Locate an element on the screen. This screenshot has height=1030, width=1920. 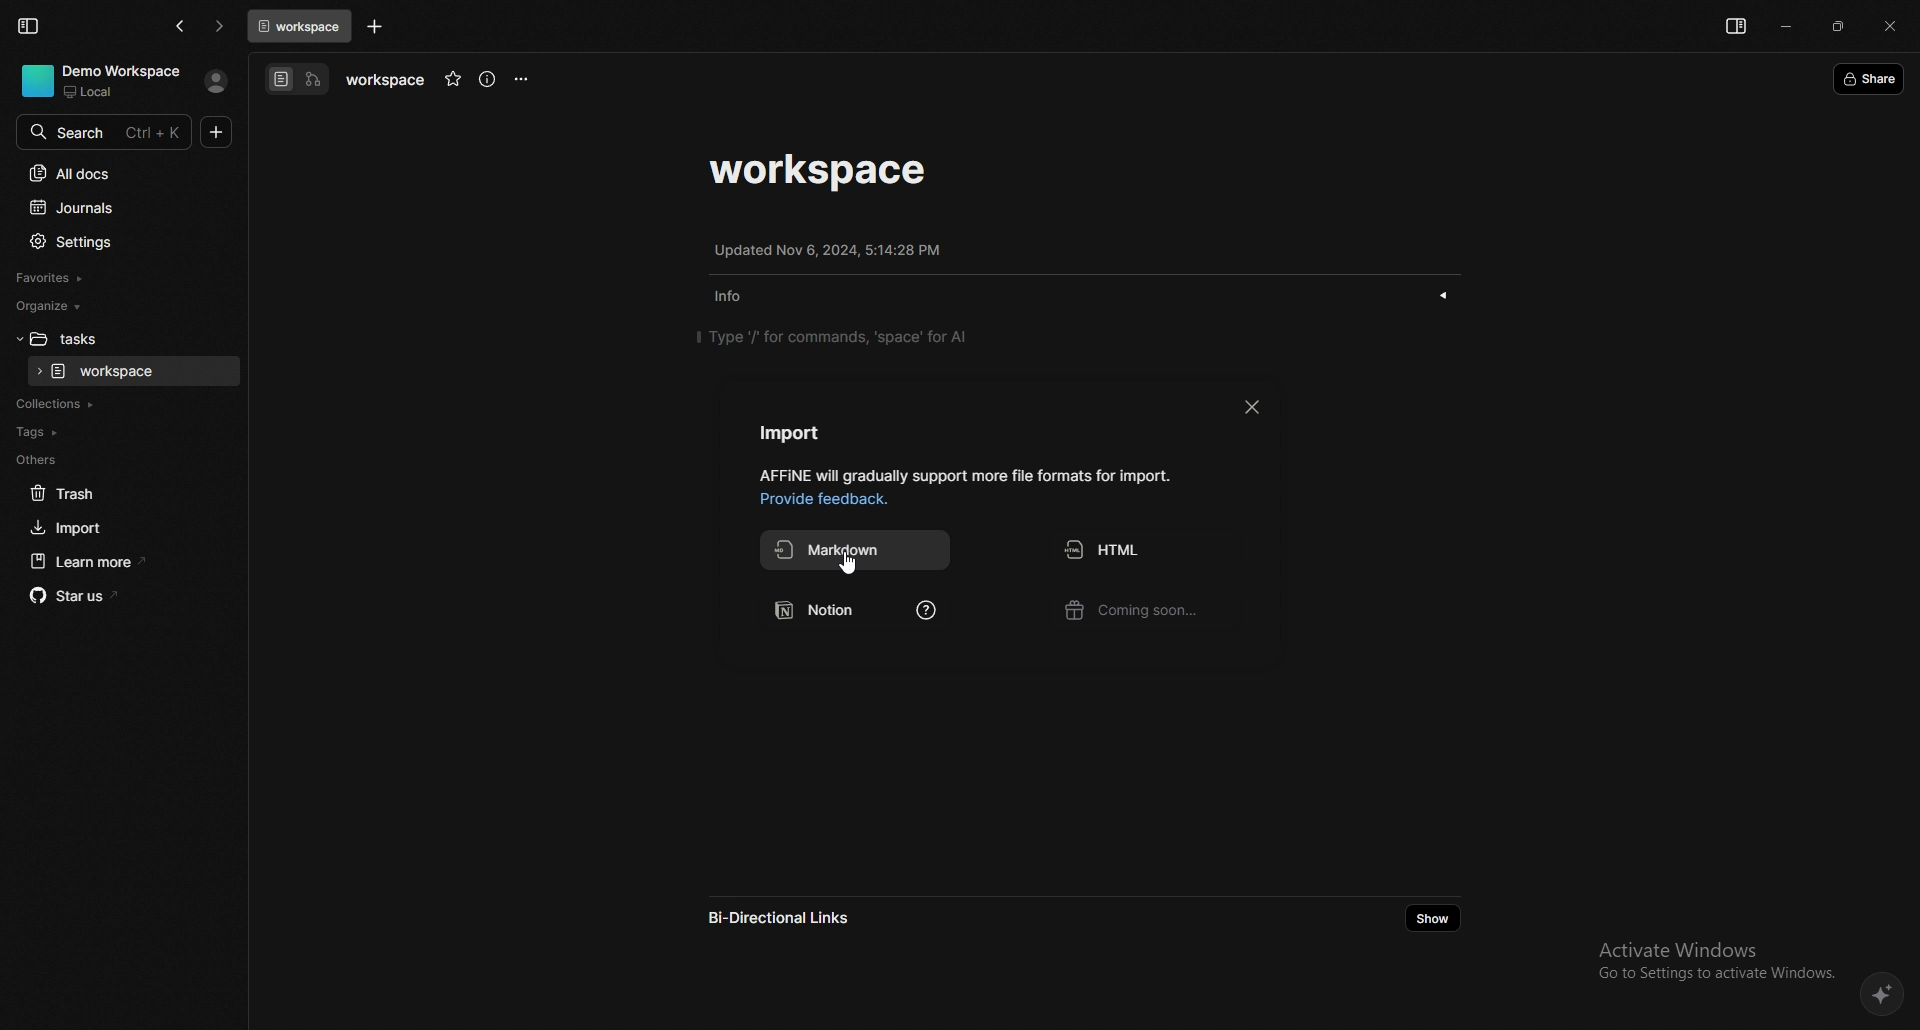
others is located at coordinates (113, 460).